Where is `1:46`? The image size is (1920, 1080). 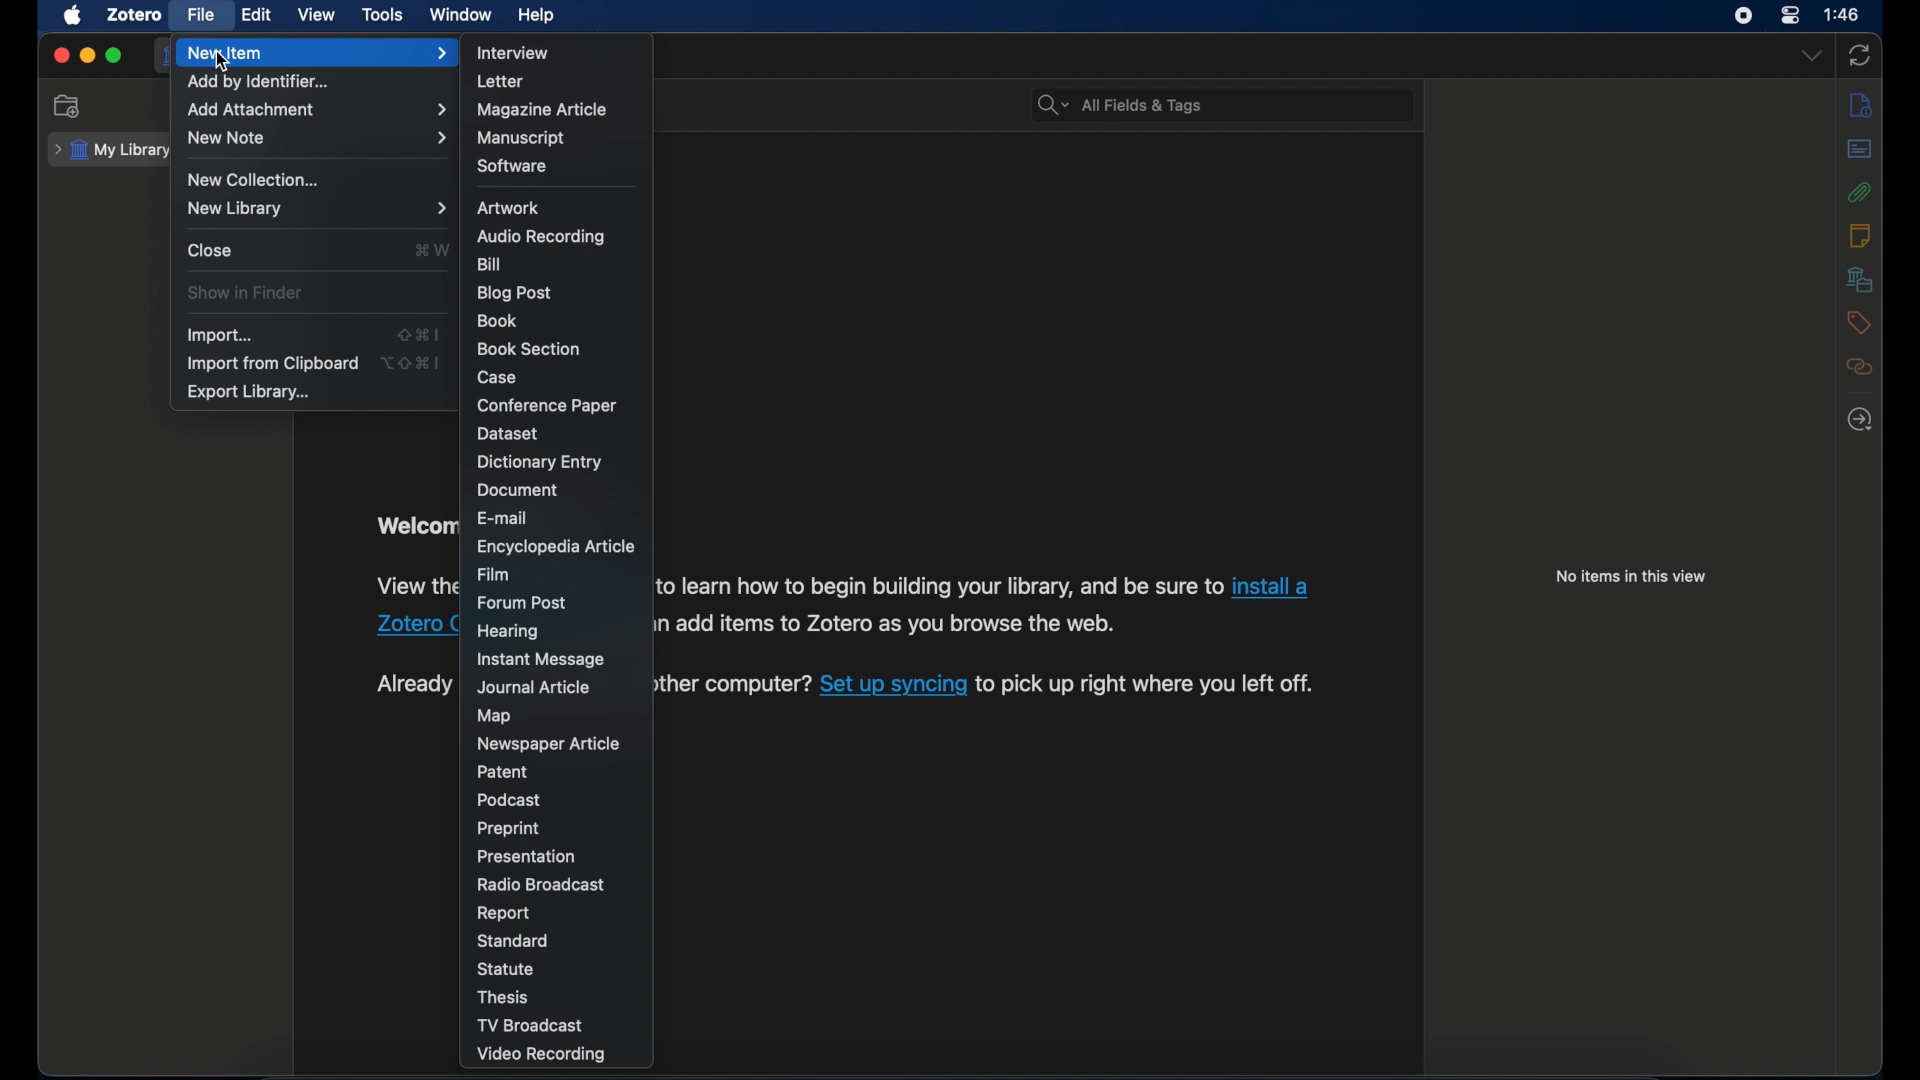
1:46 is located at coordinates (1843, 15).